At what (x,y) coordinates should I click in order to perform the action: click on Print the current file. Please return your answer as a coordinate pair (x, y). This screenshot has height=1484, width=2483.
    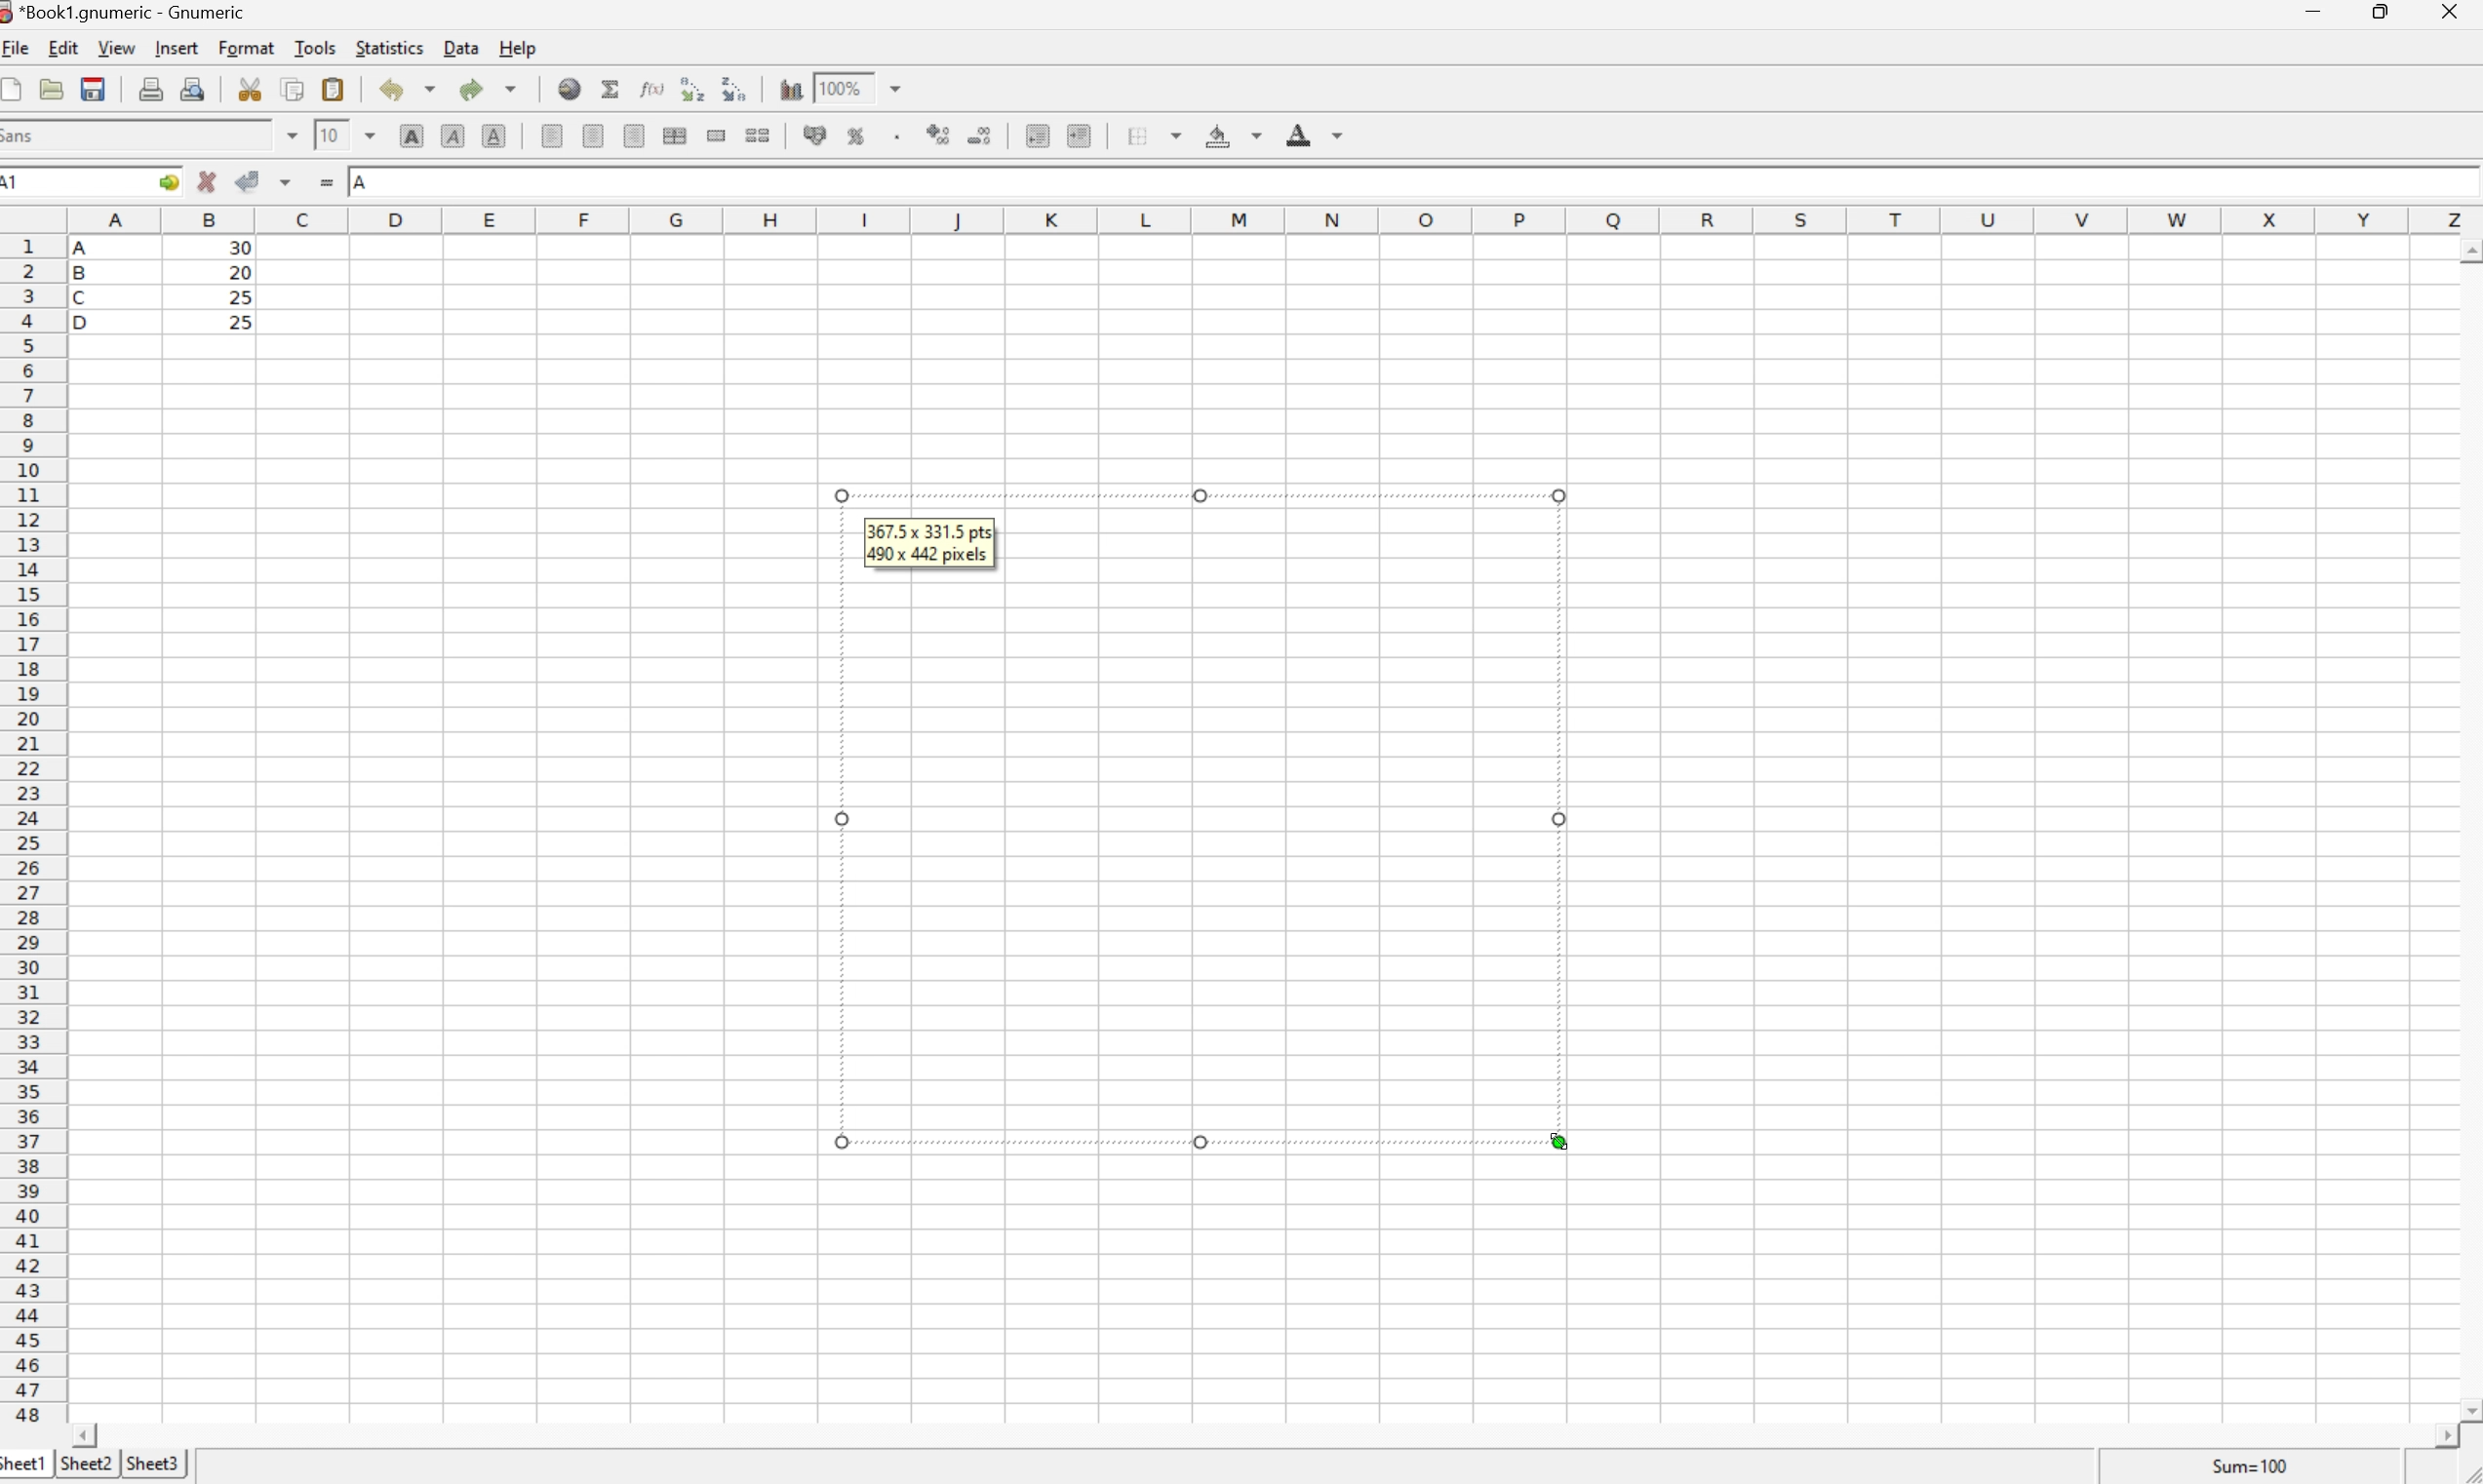
    Looking at the image, I should click on (151, 88).